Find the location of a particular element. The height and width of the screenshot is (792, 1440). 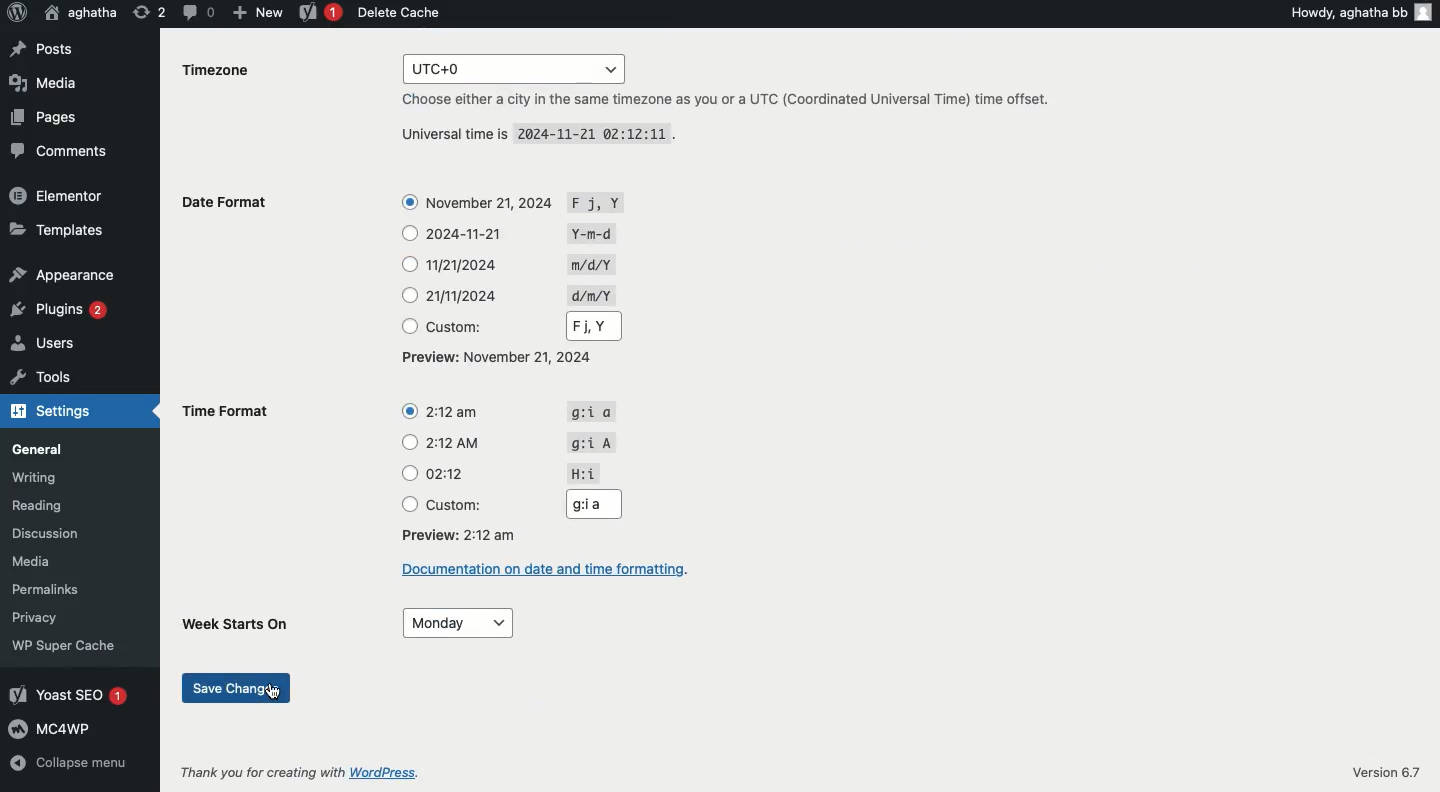

Preview: November 21, 2024 is located at coordinates (497, 357).